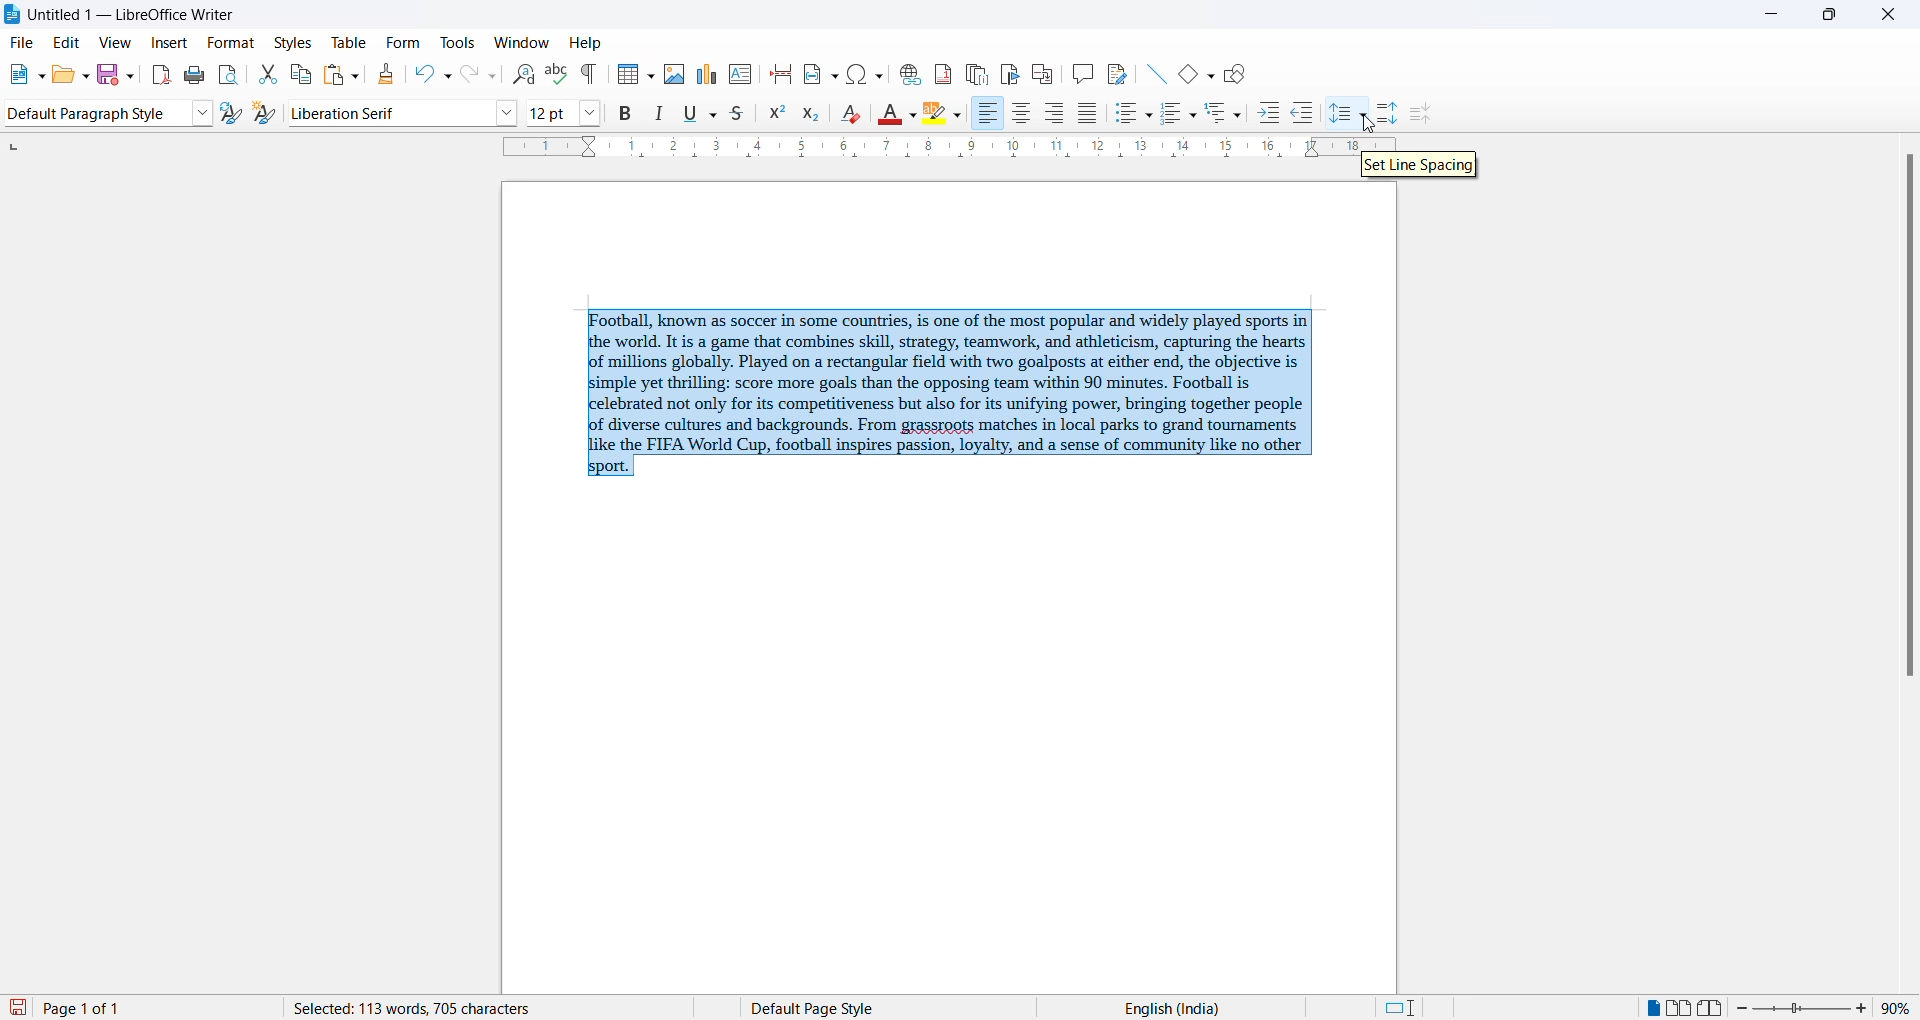 The image size is (1920, 1020). What do you see at coordinates (914, 150) in the screenshot?
I see `scaling` at bounding box center [914, 150].